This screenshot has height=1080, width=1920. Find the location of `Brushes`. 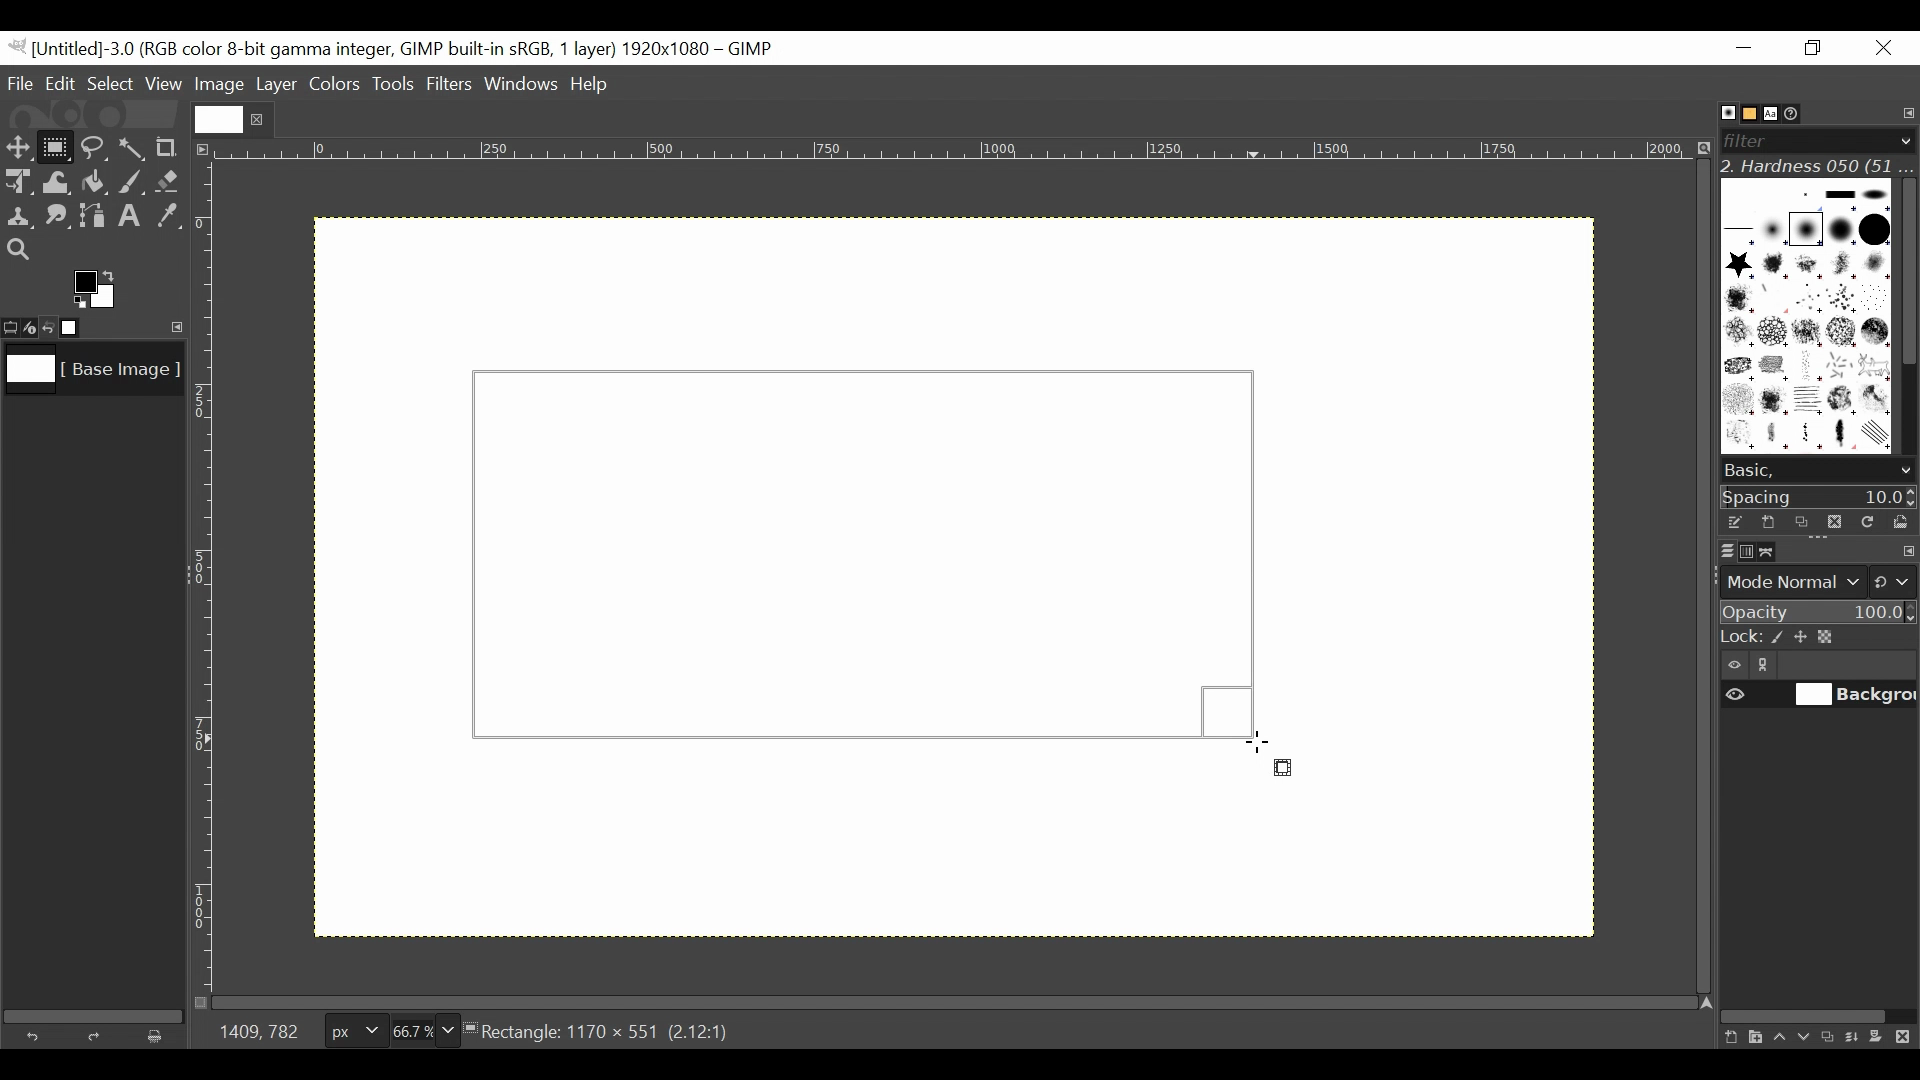

Brushes is located at coordinates (1718, 113).